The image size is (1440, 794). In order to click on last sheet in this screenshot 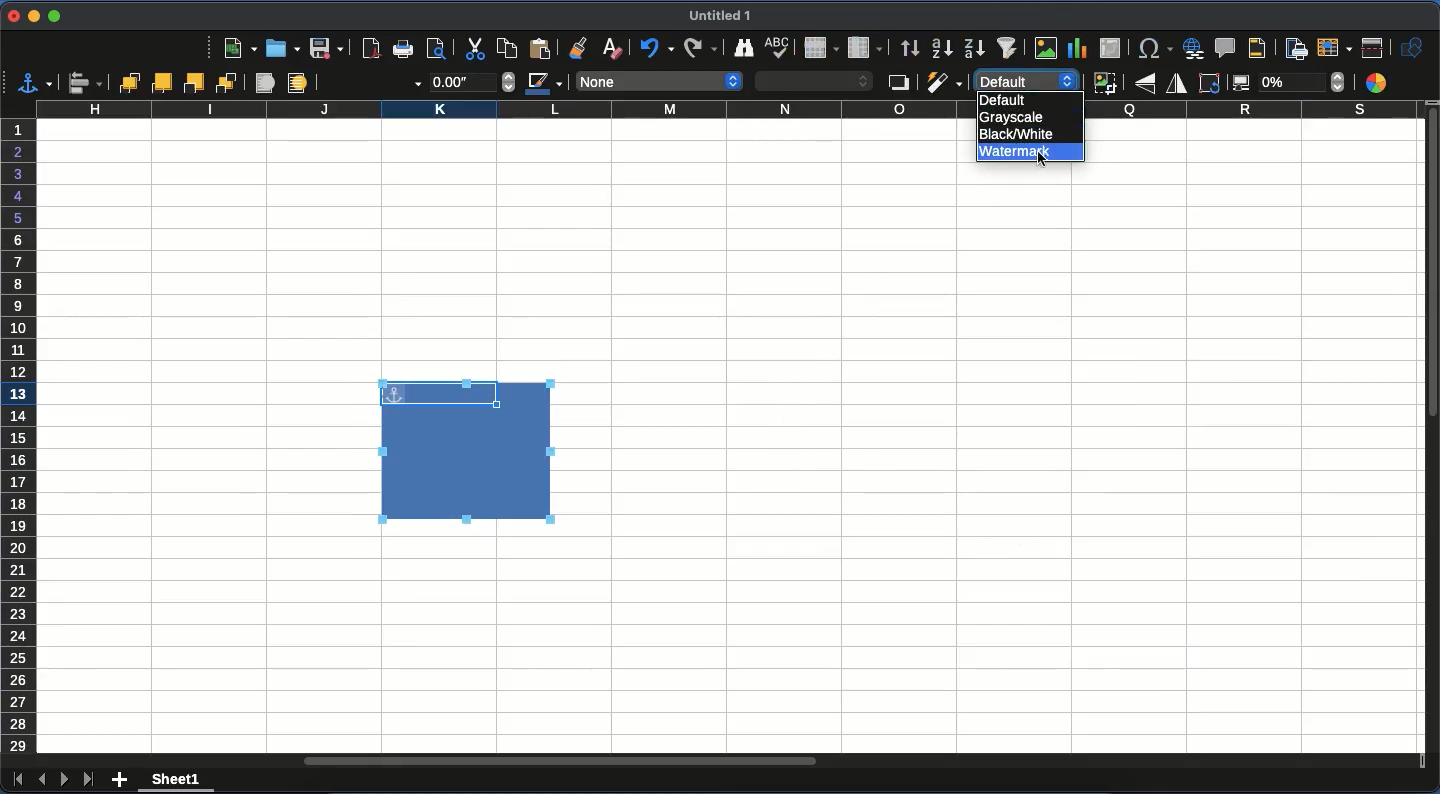, I will do `click(90, 780)`.